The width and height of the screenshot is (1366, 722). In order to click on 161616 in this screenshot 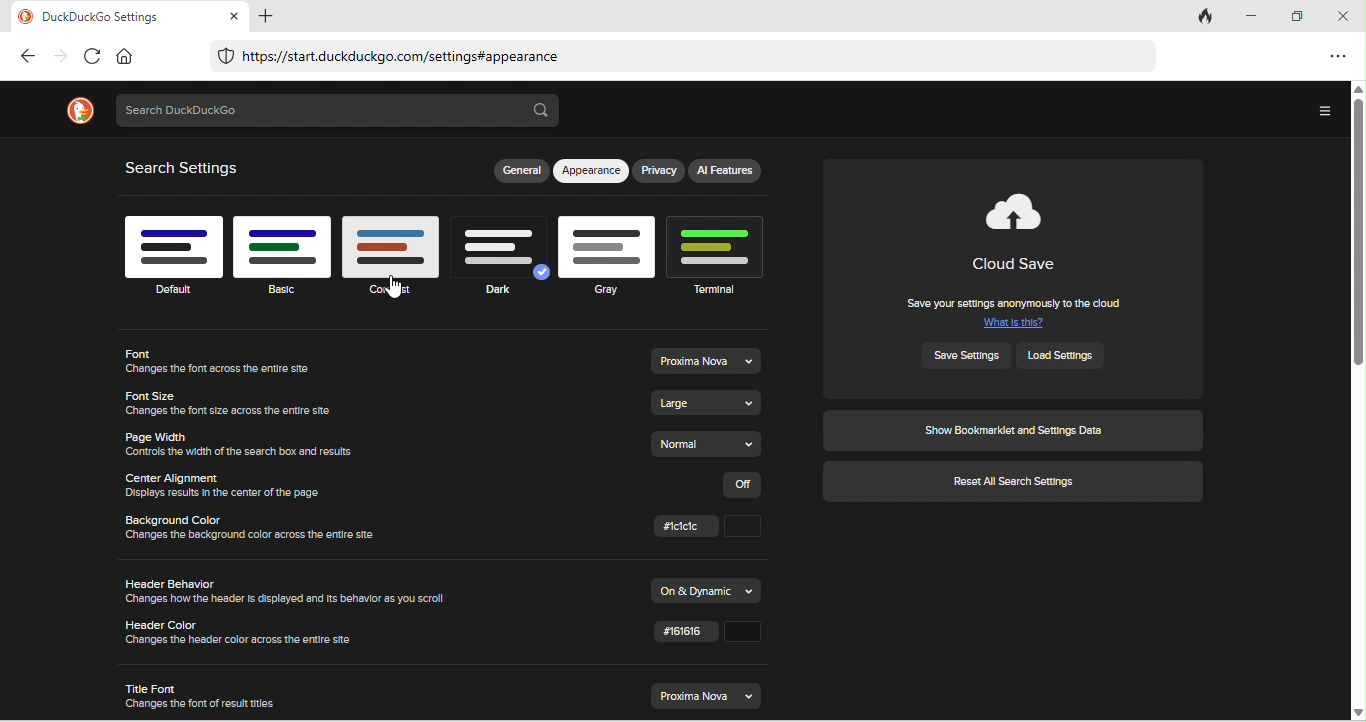, I will do `click(705, 636)`.